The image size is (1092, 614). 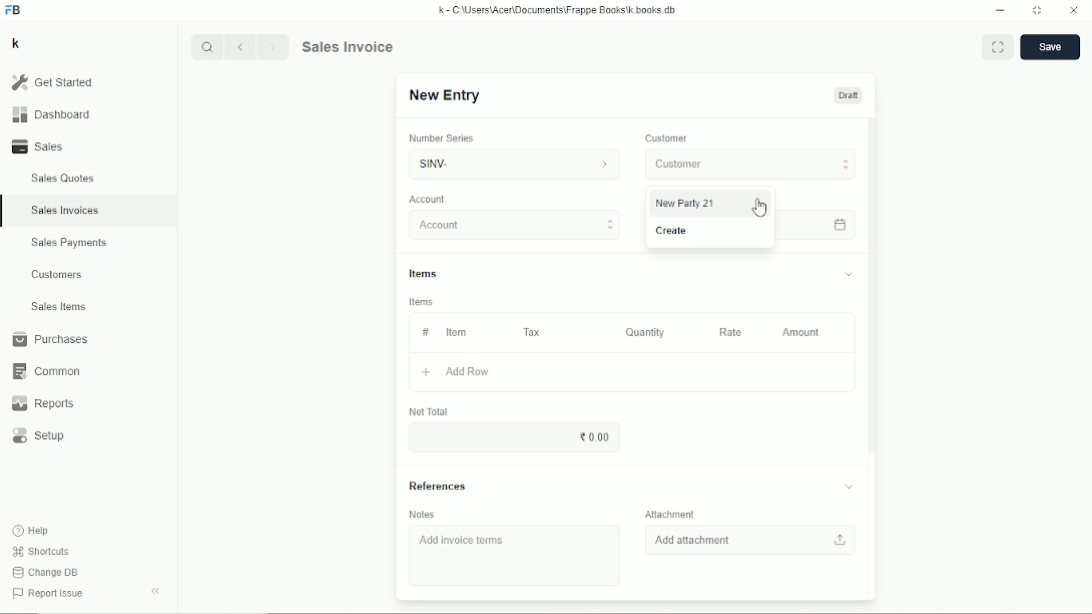 I want to click on Get started, so click(x=51, y=82).